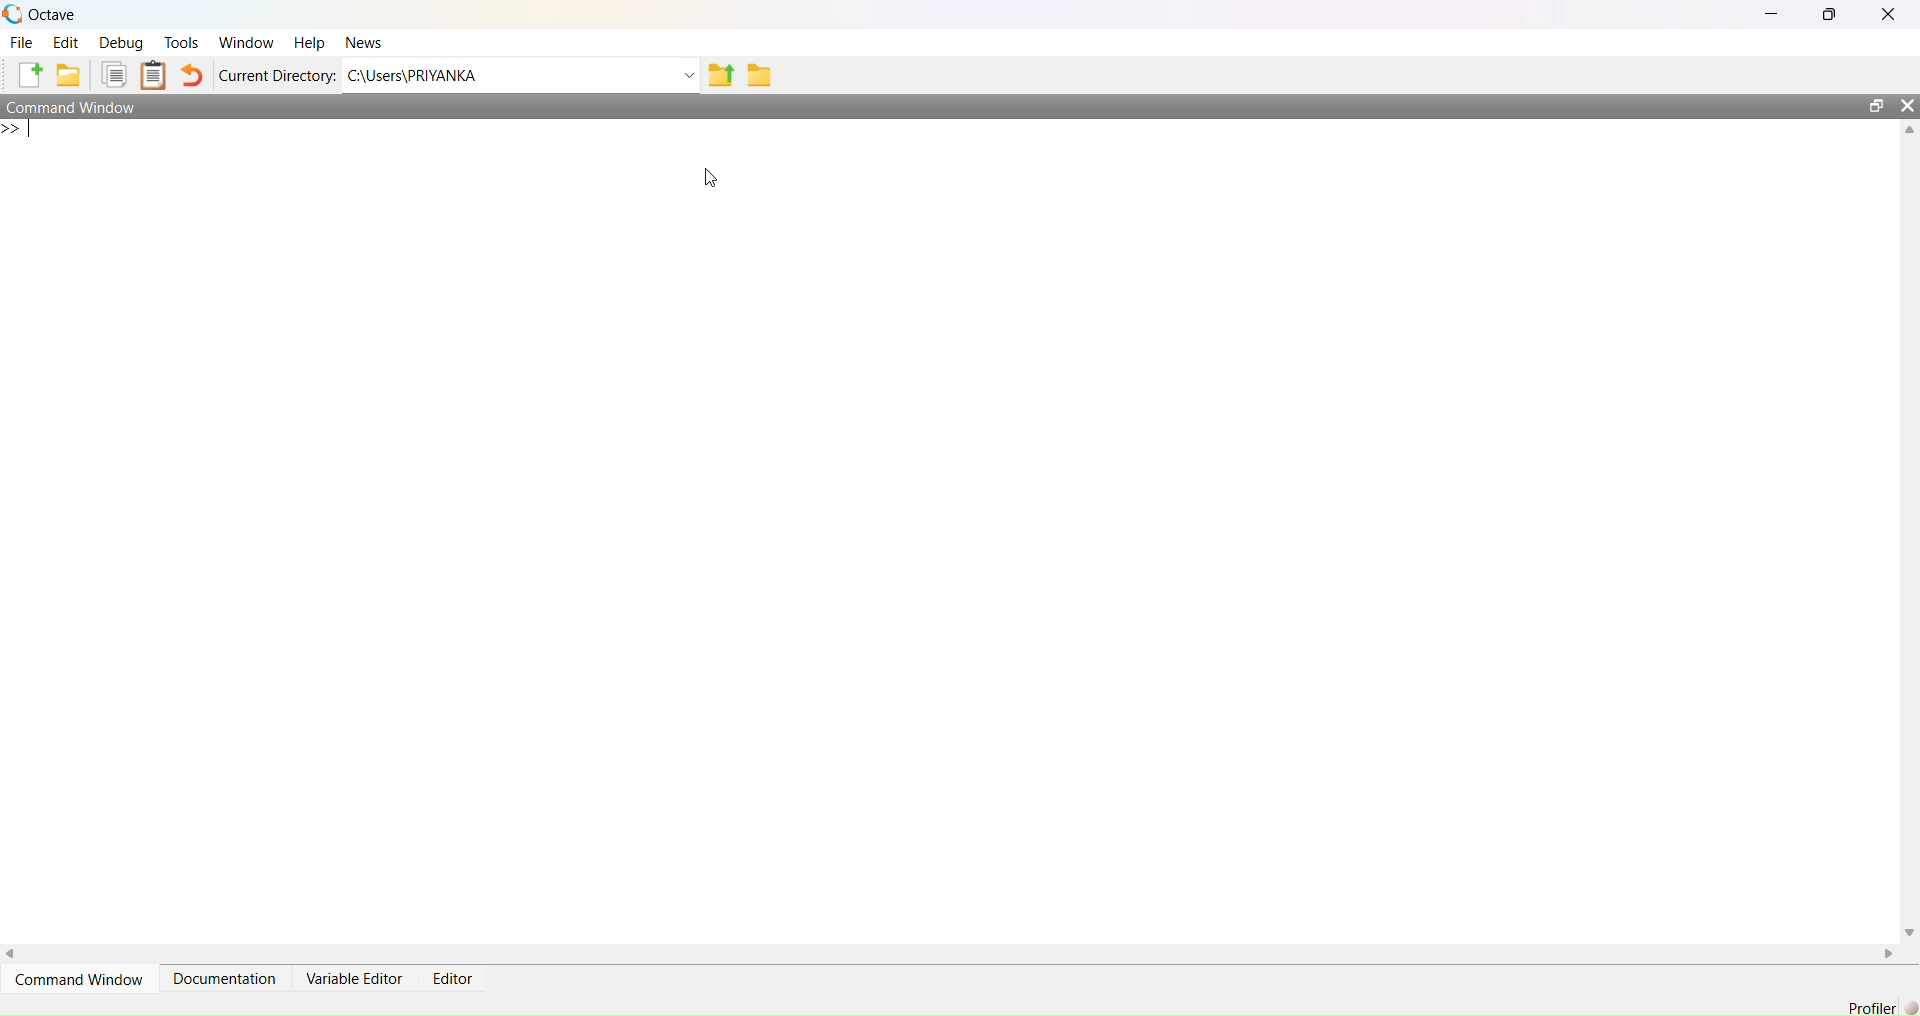 This screenshot has height=1016, width=1920. What do you see at coordinates (1877, 106) in the screenshot?
I see `Undock Widget` at bounding box center [1877, 106].